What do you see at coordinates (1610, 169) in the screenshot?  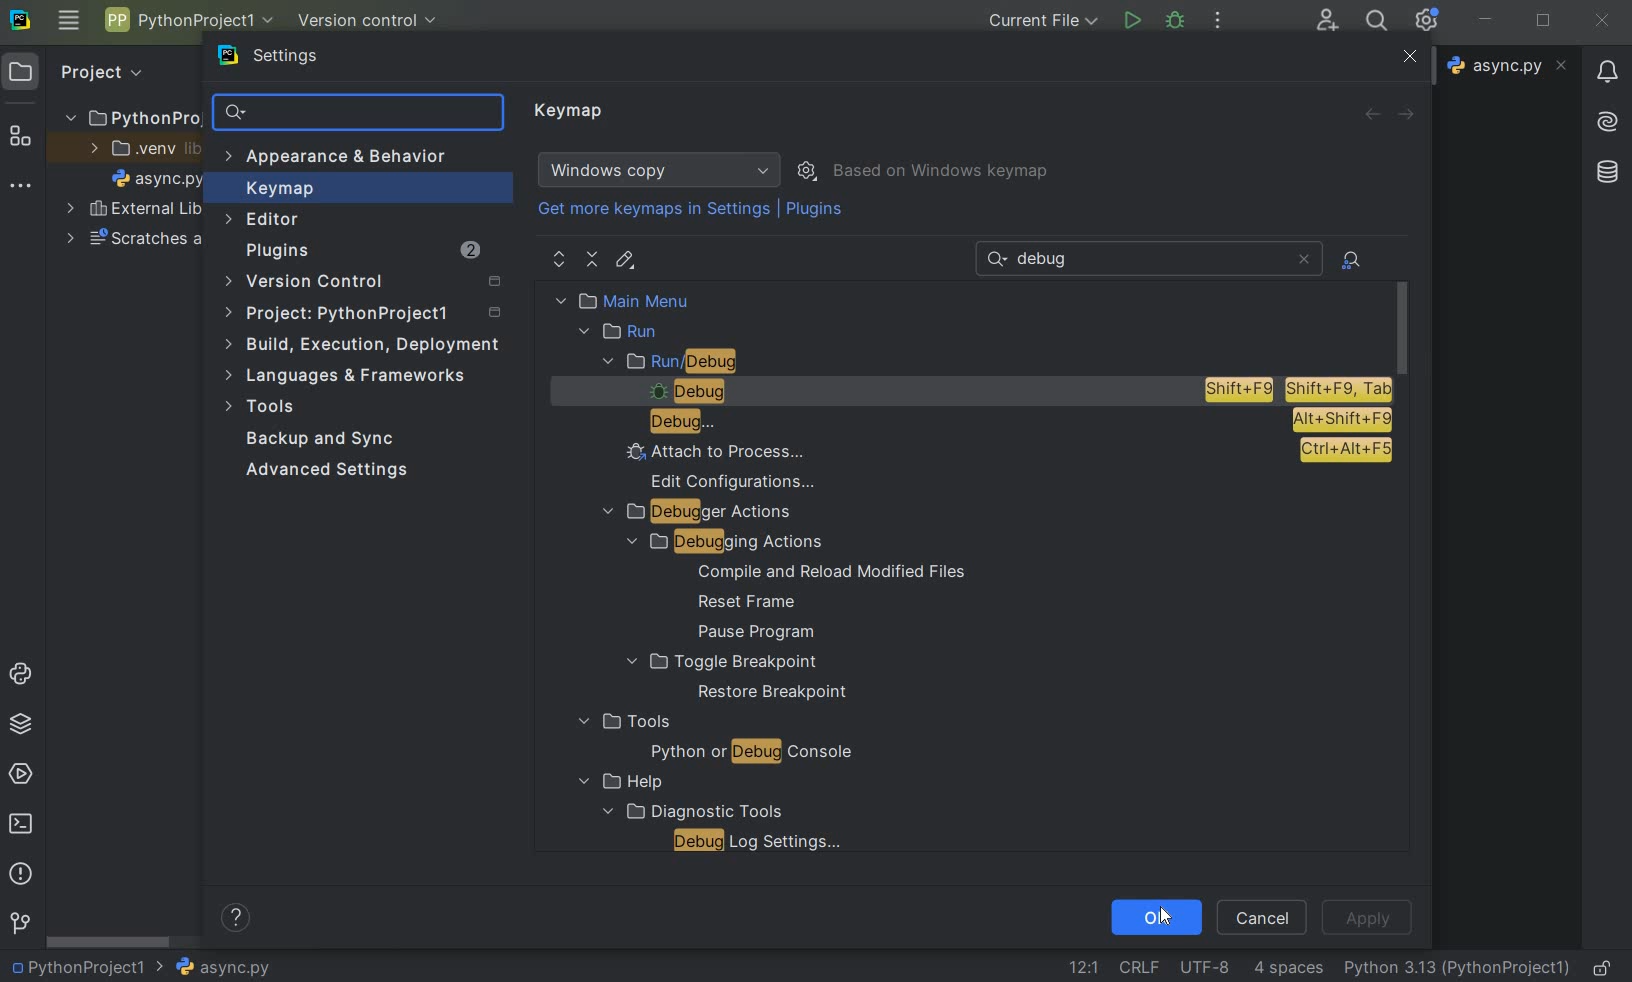 I see `database` at bounding box center [1610, 169].